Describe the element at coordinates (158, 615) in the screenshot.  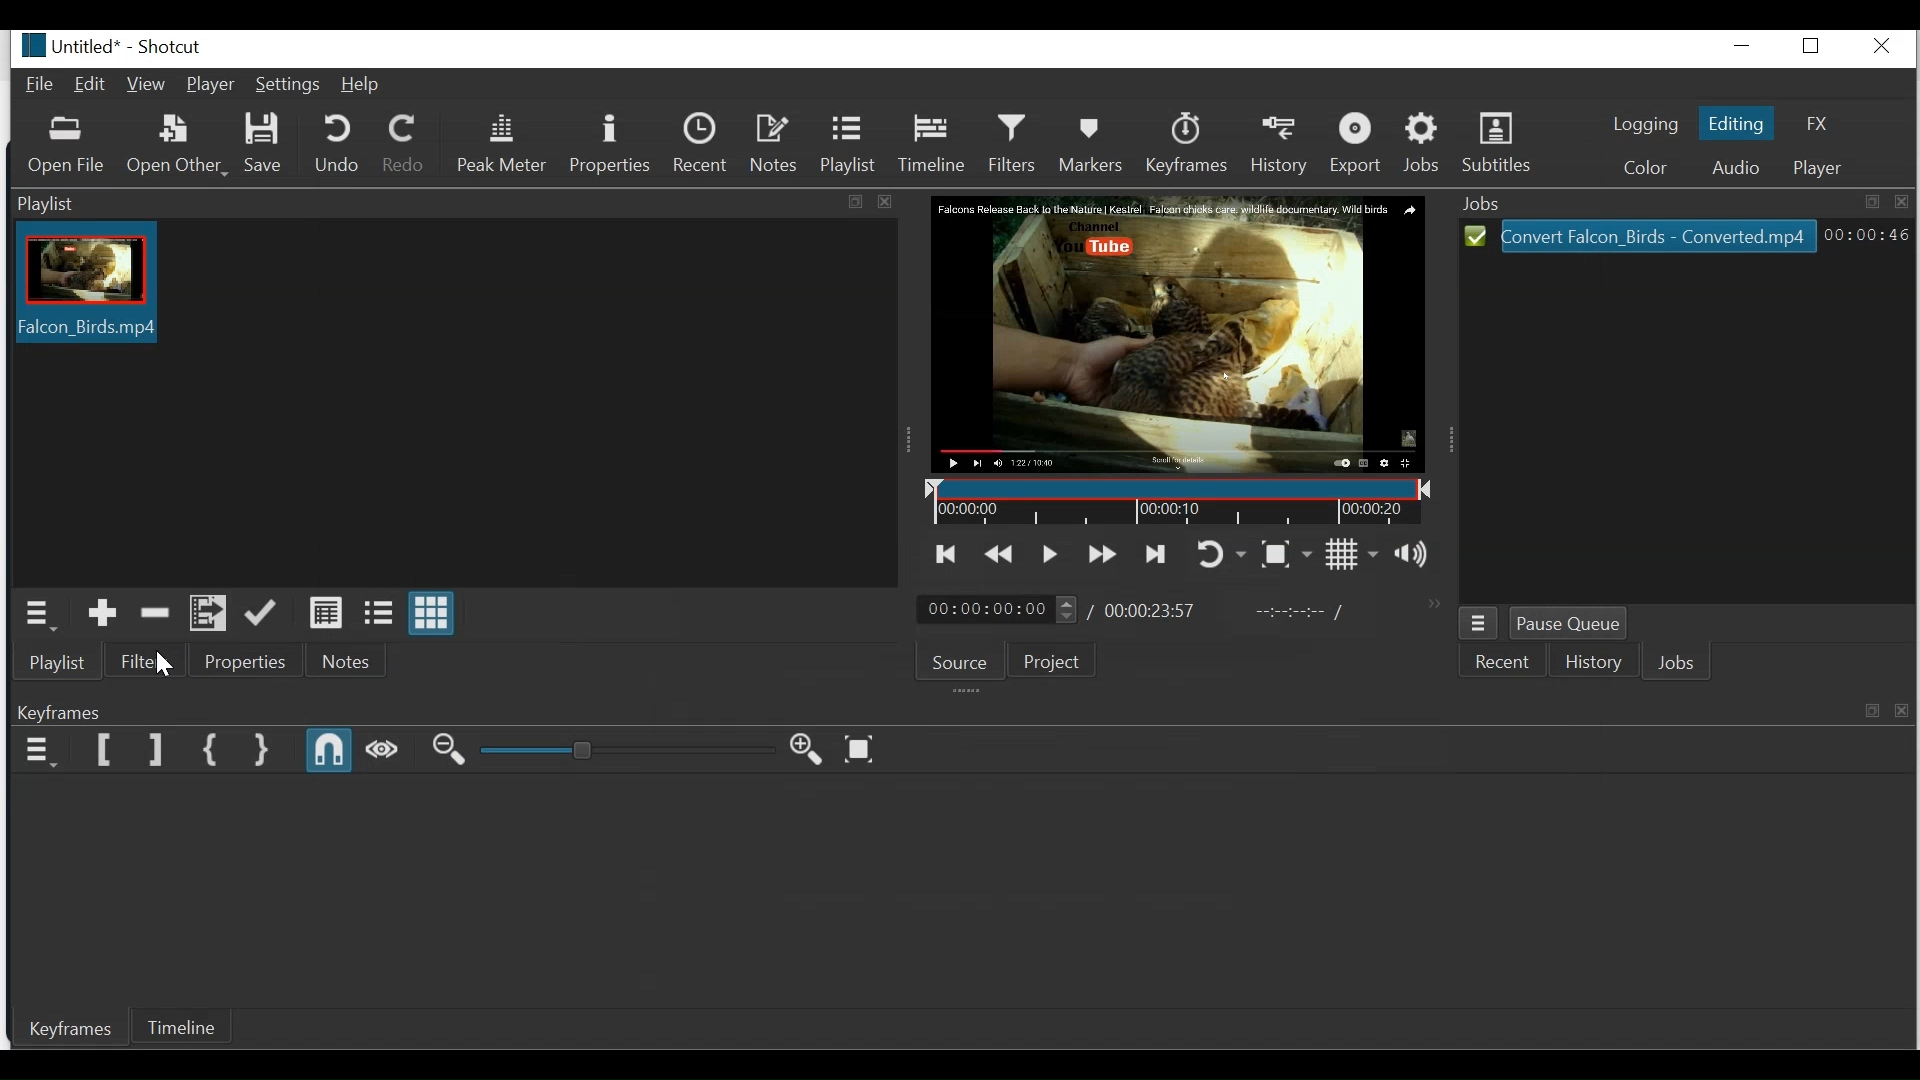
I see `Remove cut` at that location.